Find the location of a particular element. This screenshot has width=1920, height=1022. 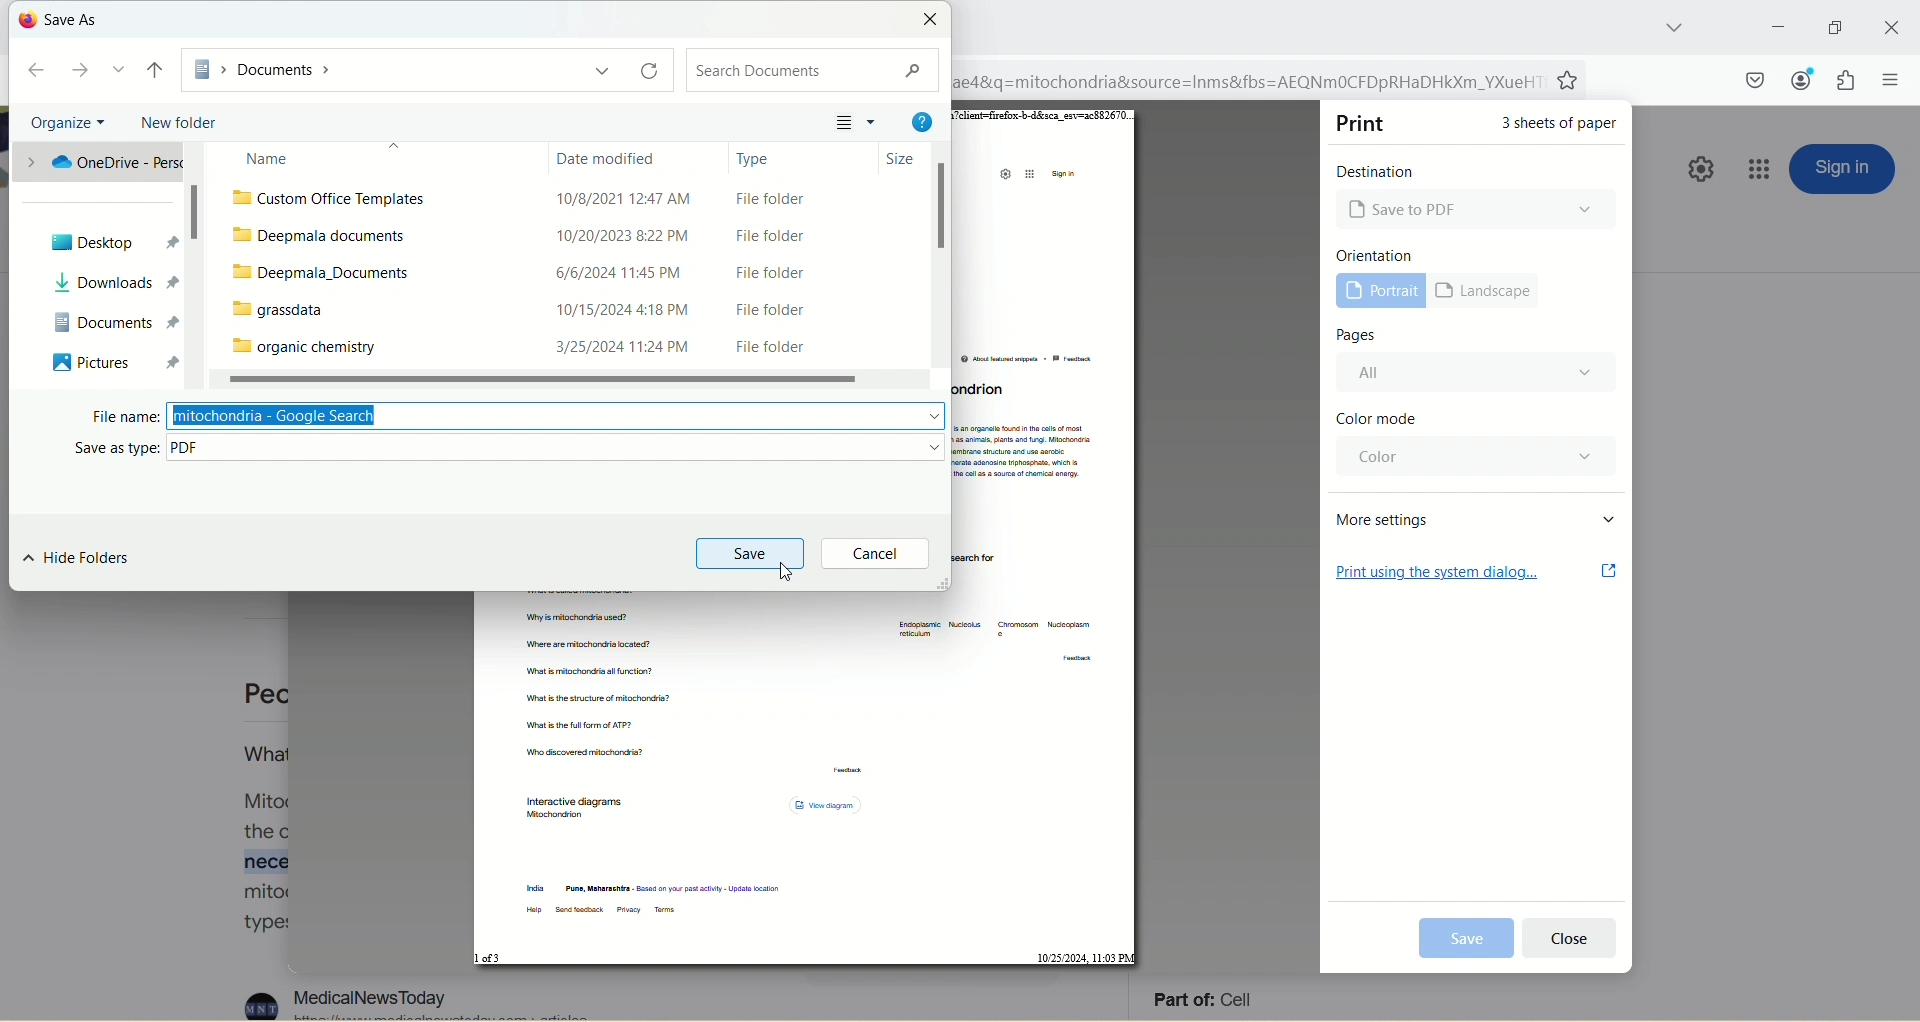

organic chemistry is located at coordinates (563, 347).